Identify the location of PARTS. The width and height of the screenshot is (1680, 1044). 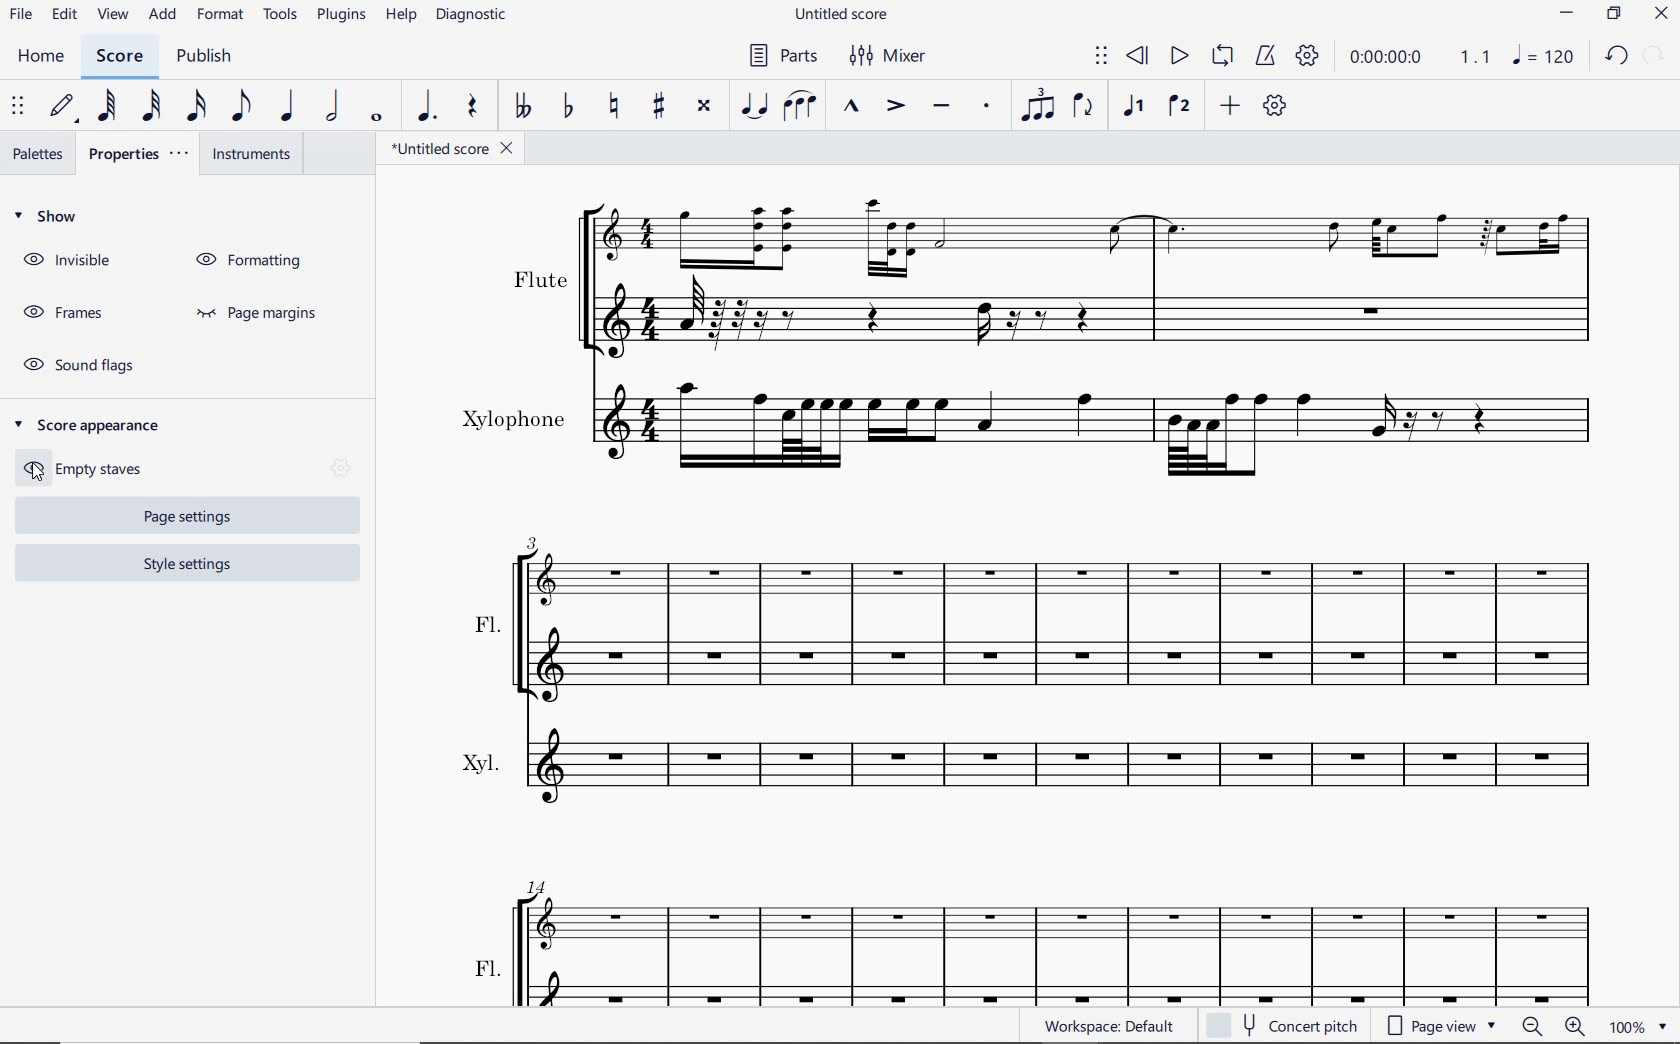
(786, 54).